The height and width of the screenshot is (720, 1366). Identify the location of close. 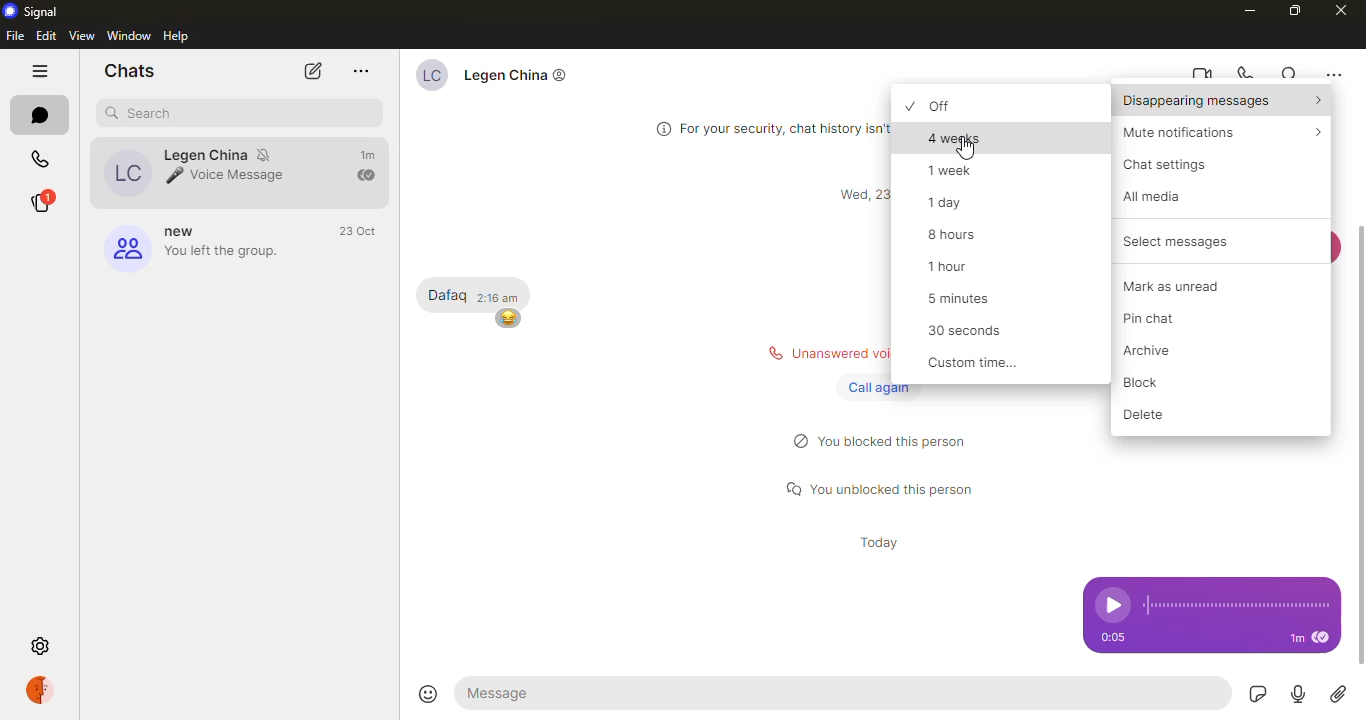
(1342, 11).